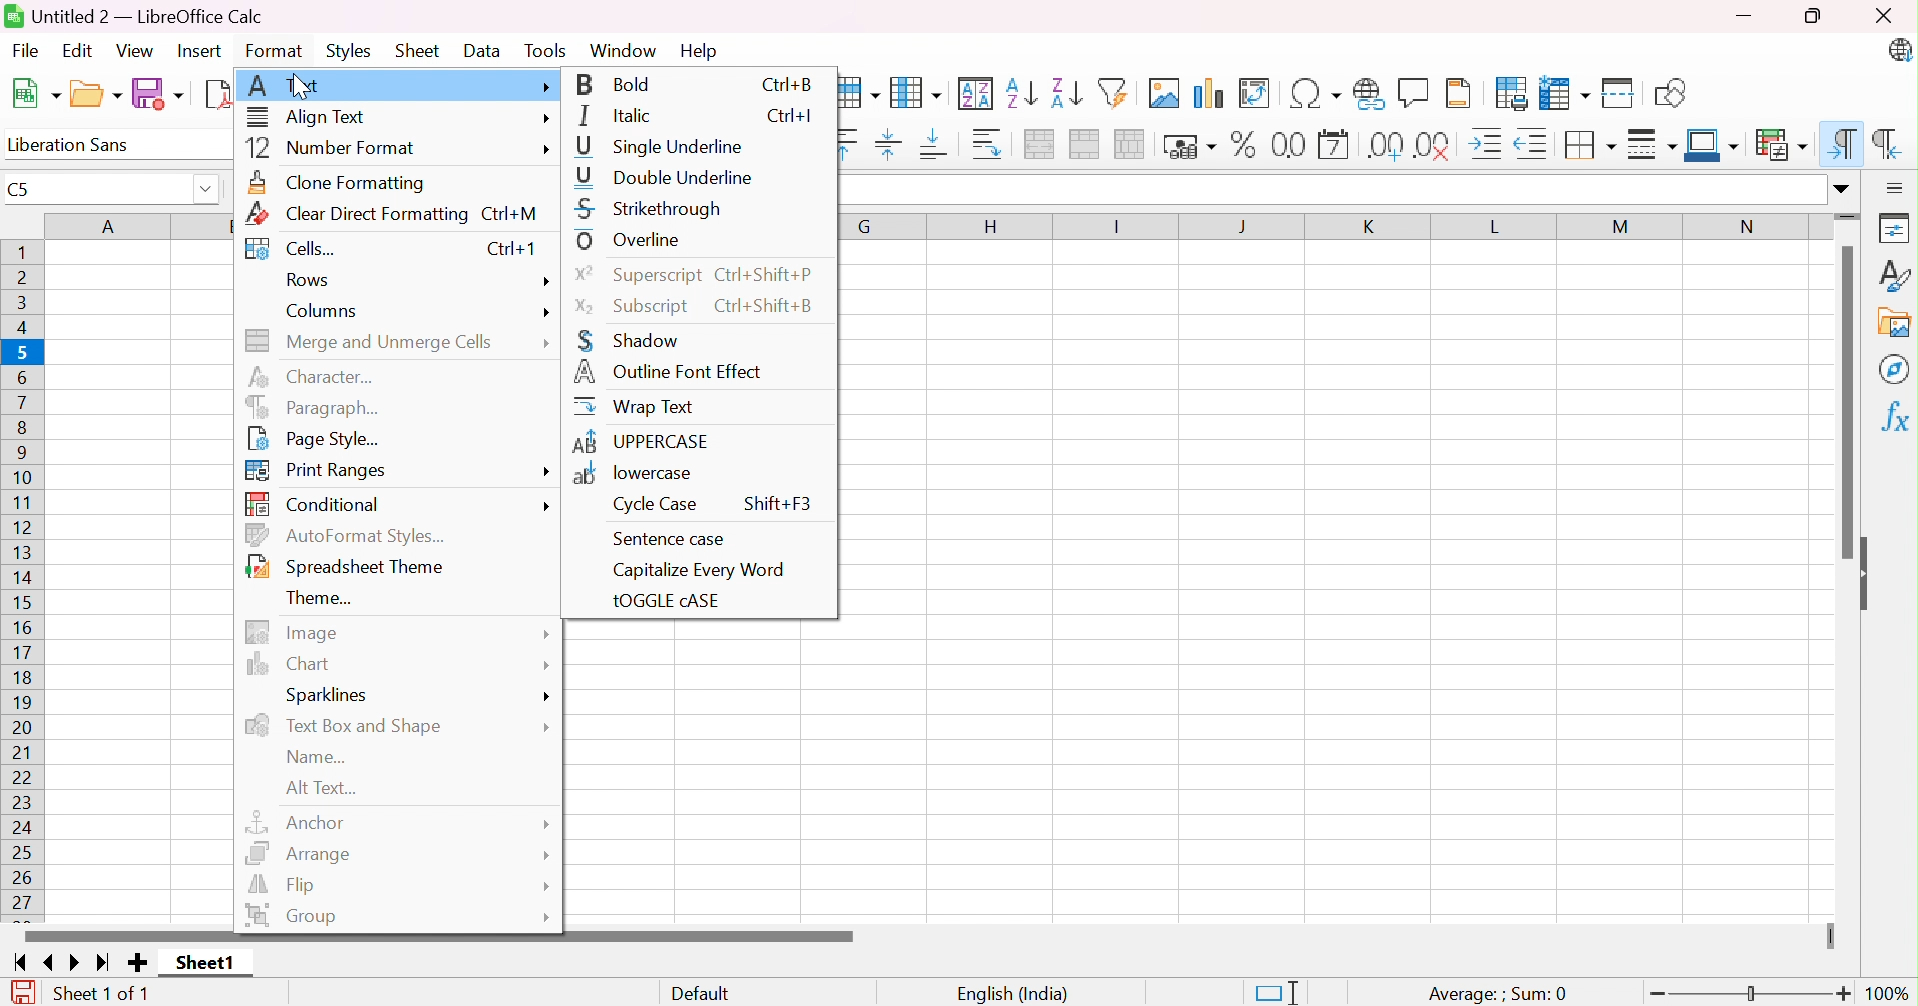 The width and height of the screenshot is (1918, 1006). What do you see at coordinates (1024, 92) in the screenshot?
I see `Sort Ascending` at bounding box center [1024, 92].